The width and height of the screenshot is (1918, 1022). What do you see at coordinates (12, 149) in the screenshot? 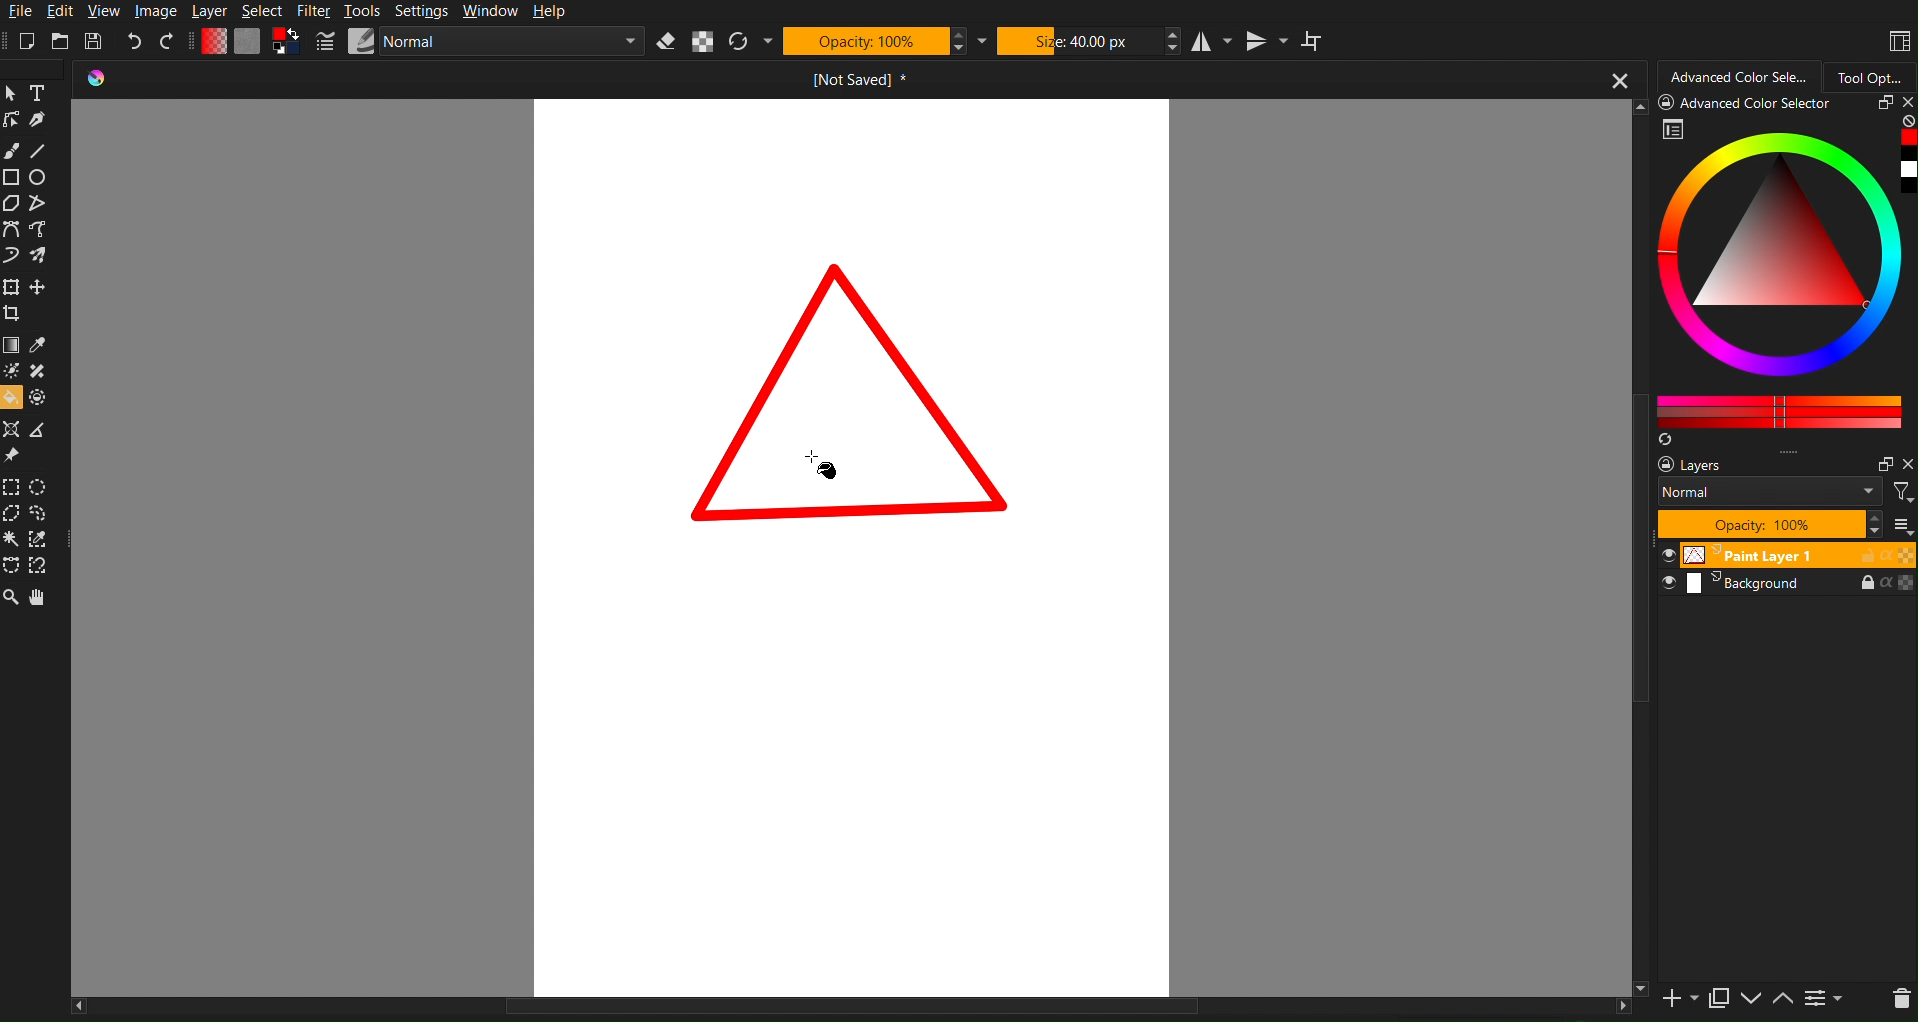
I see `Brush Tools` at bounding box center [12, 149].